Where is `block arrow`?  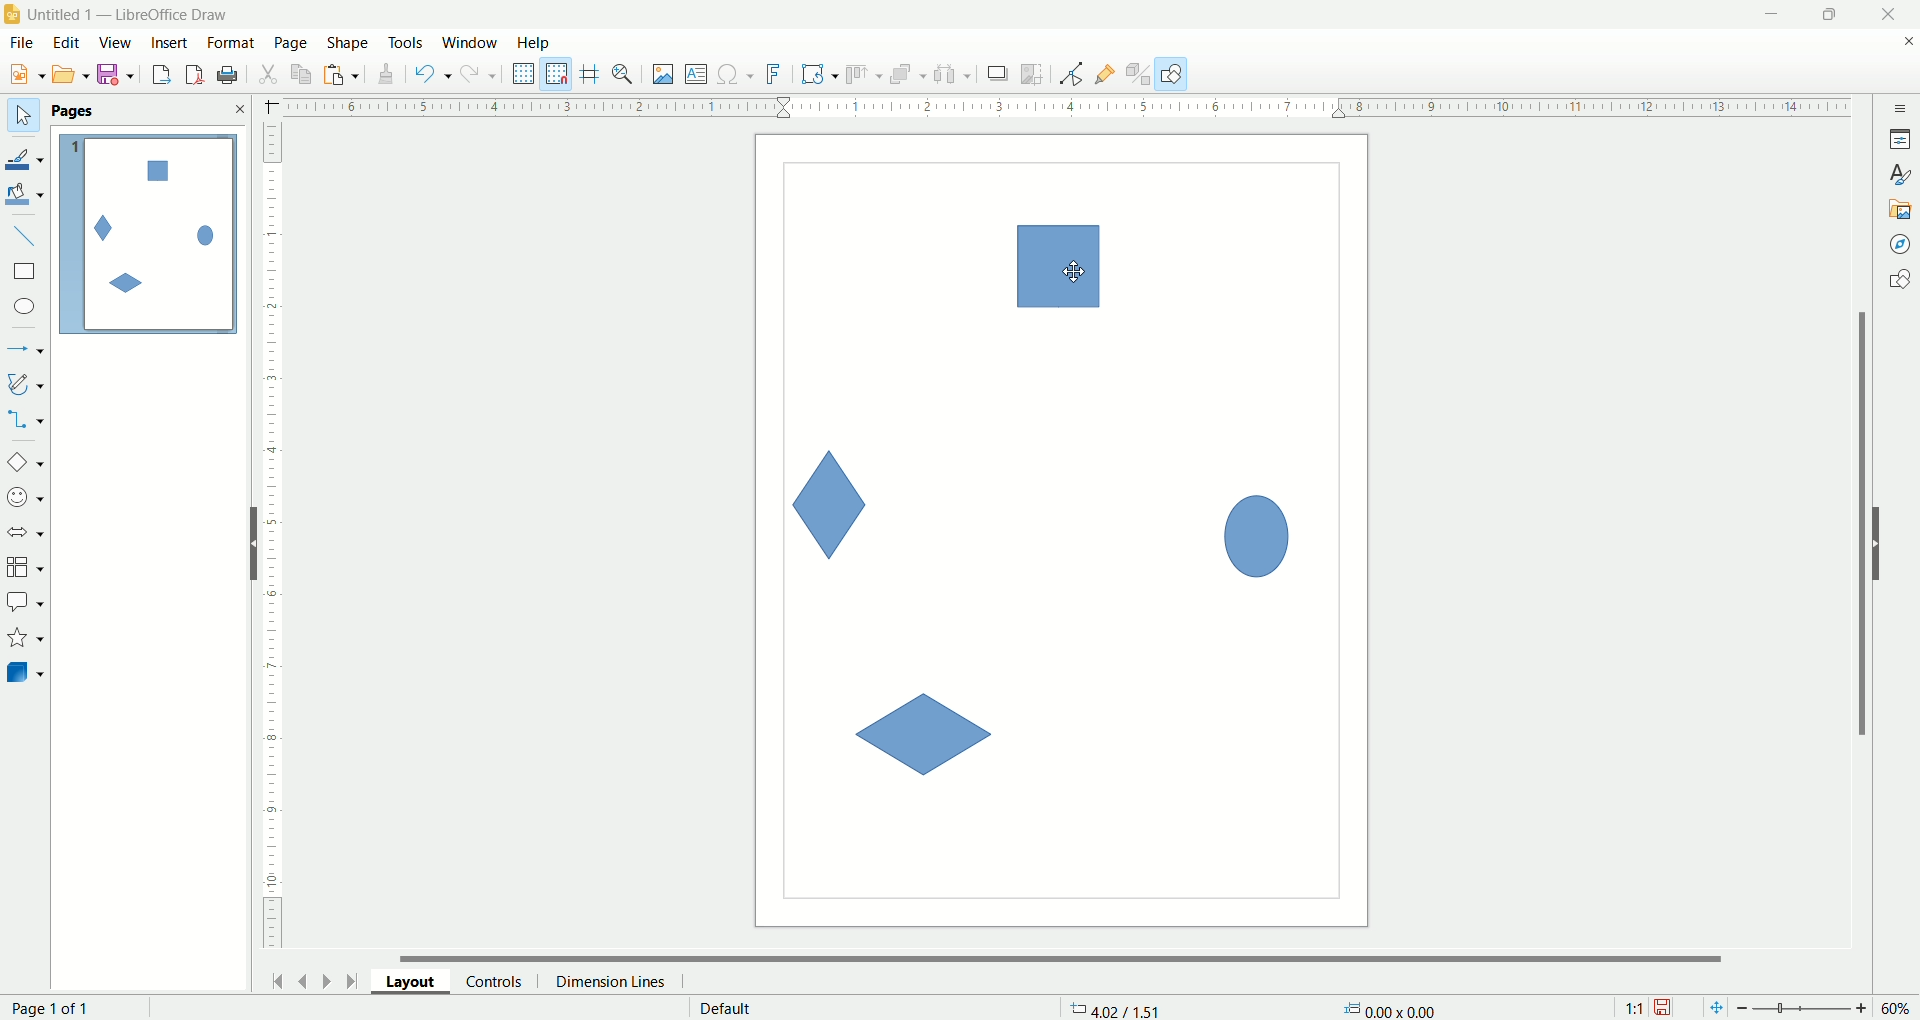 block arrow is located at coordinates (29, 533).